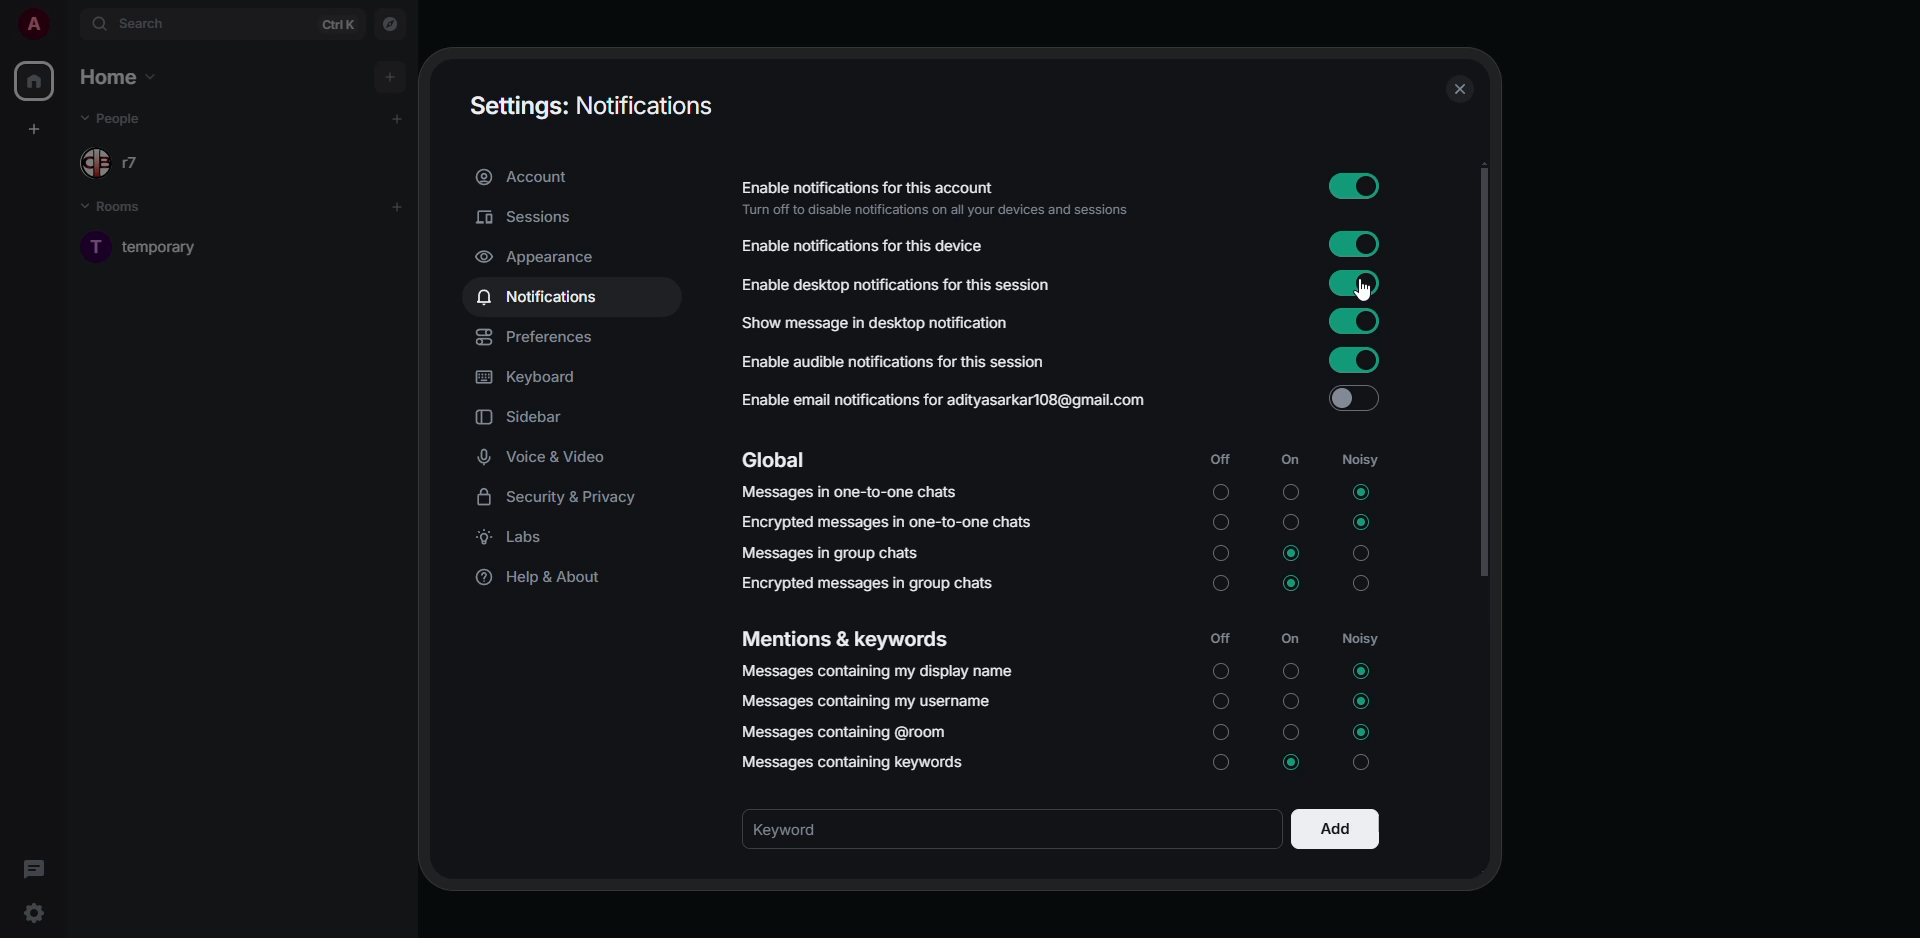  What do you see at coordinates (541, 297) in the screenshot?
I see `notifications` at bounding box center [541, 297].